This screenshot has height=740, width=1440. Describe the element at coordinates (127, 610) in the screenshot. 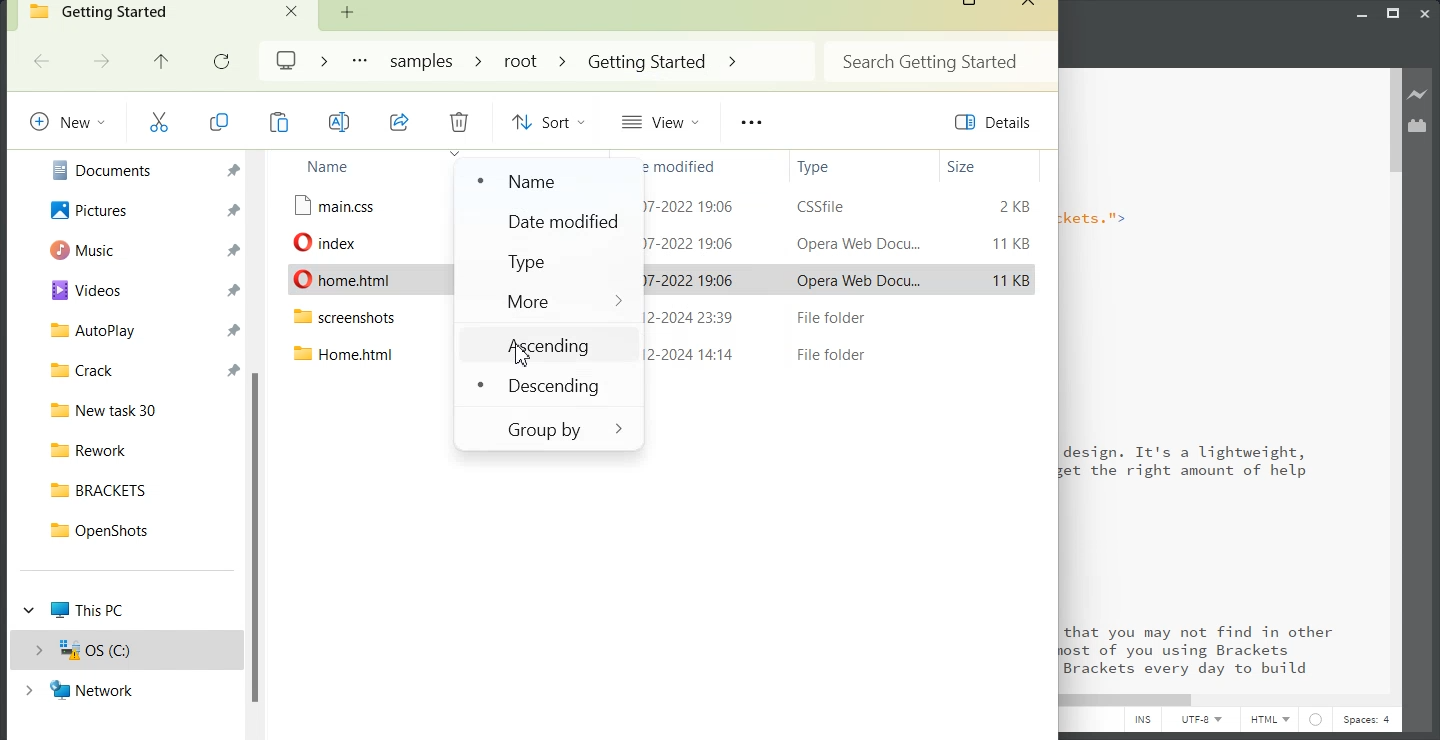

I see `This PC ` at that location.